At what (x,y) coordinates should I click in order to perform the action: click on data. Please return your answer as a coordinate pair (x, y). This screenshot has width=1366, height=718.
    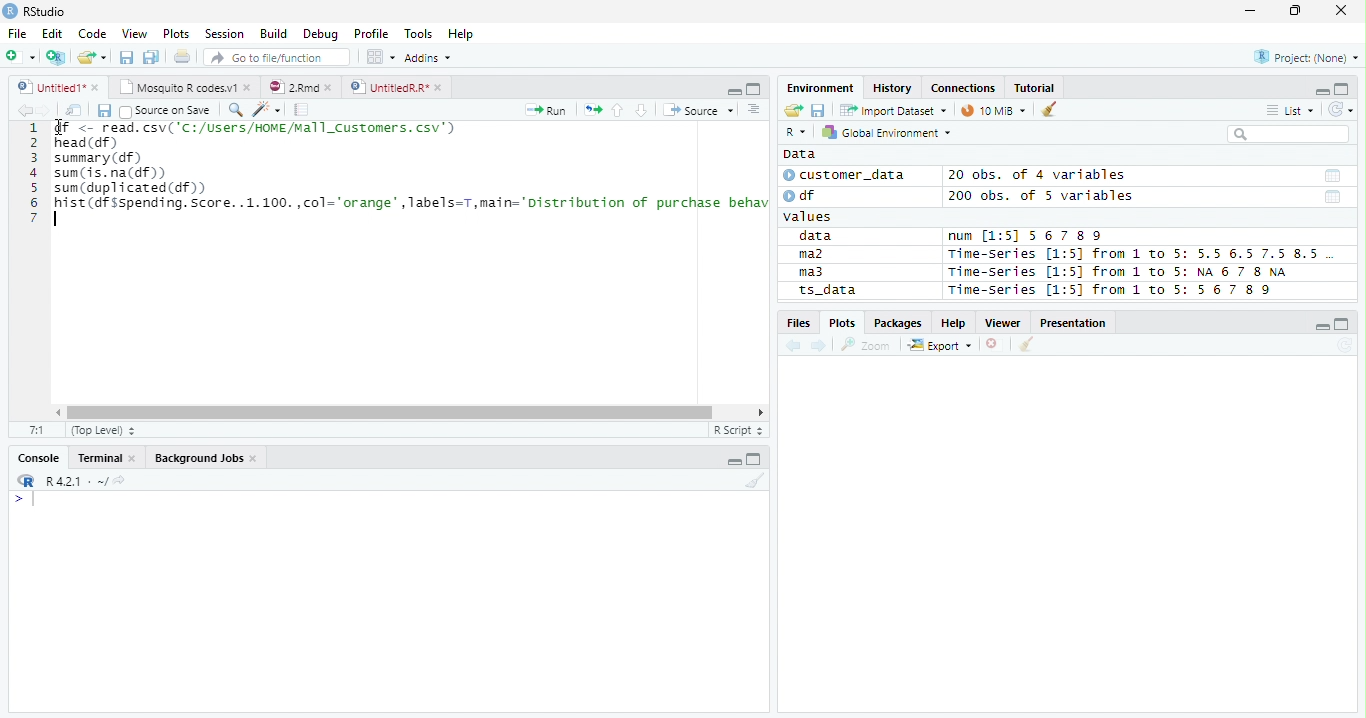
    Looking at the image, I should click on (819, 237).